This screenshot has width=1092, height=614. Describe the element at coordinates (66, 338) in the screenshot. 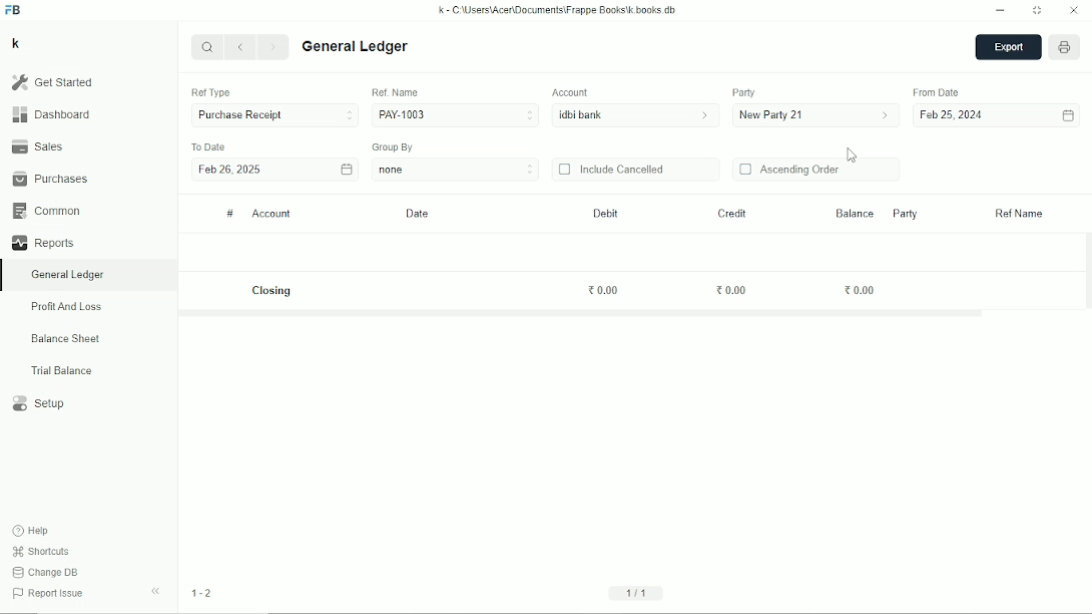

I see `Balance sheet` at that location.